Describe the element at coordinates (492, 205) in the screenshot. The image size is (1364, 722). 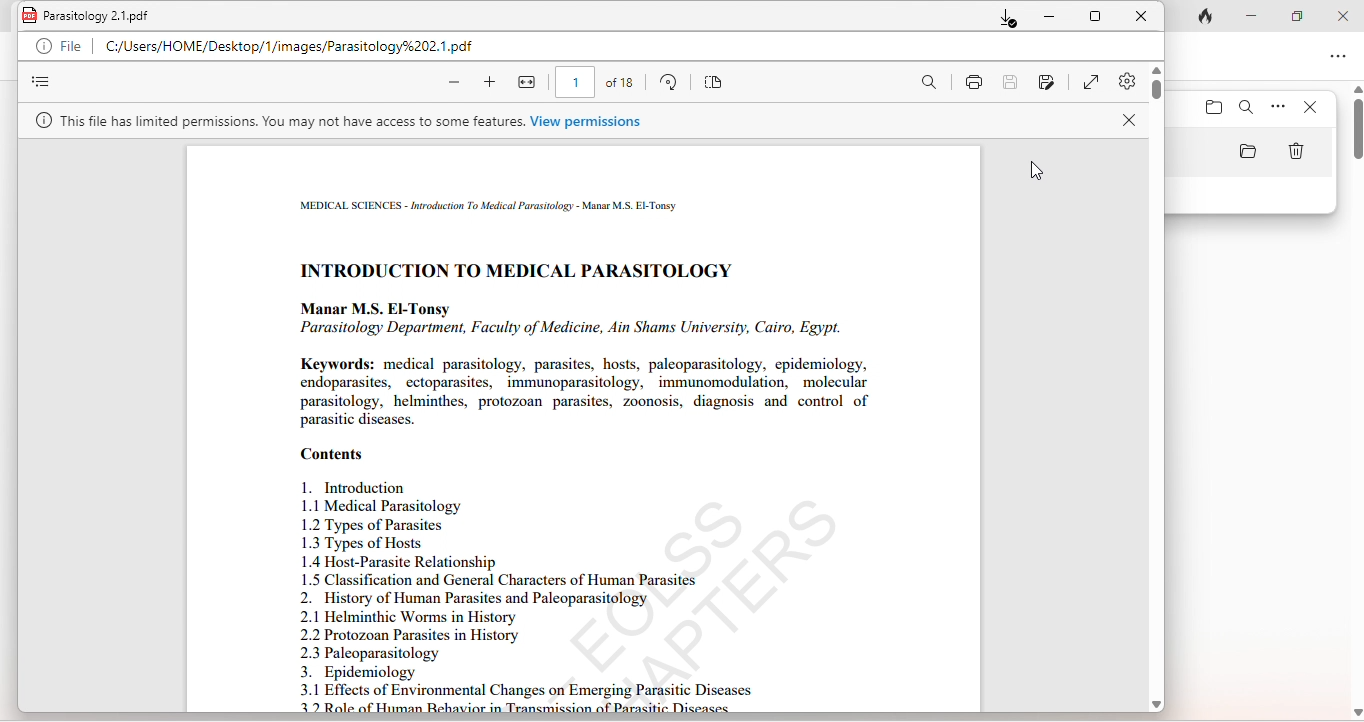
I see `medical science - Introduction to Medical Parasitology - Manar MS El Toney` at that location.